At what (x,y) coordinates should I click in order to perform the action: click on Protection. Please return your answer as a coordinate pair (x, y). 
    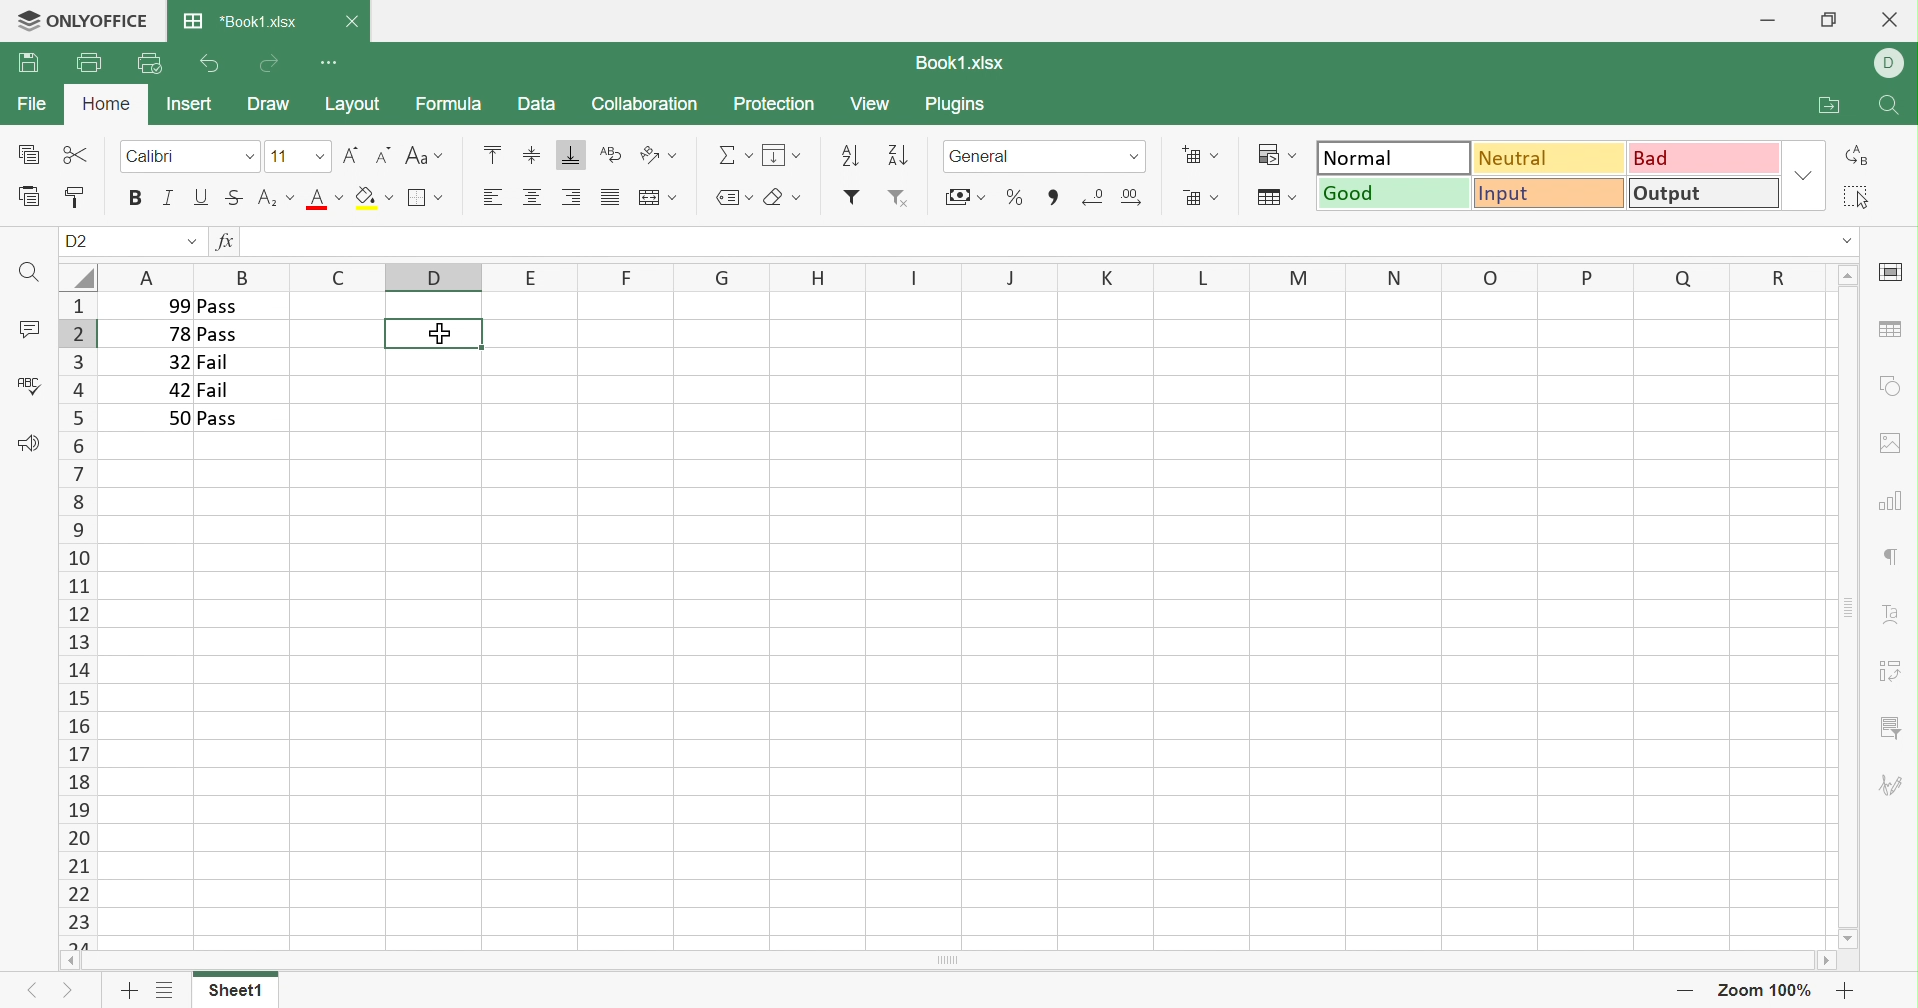
    Looking at the image, I should click on (772, 103).